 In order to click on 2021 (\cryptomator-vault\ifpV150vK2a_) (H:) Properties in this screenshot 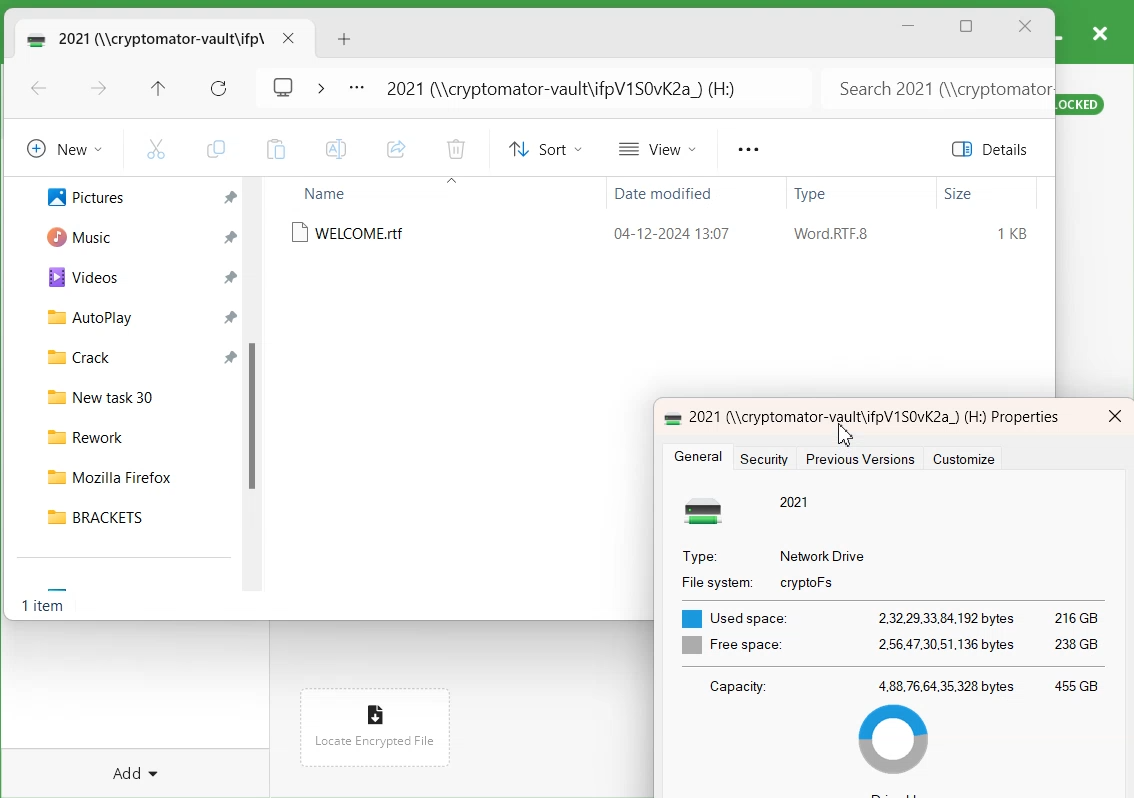, I will do `click(874, 417)`.